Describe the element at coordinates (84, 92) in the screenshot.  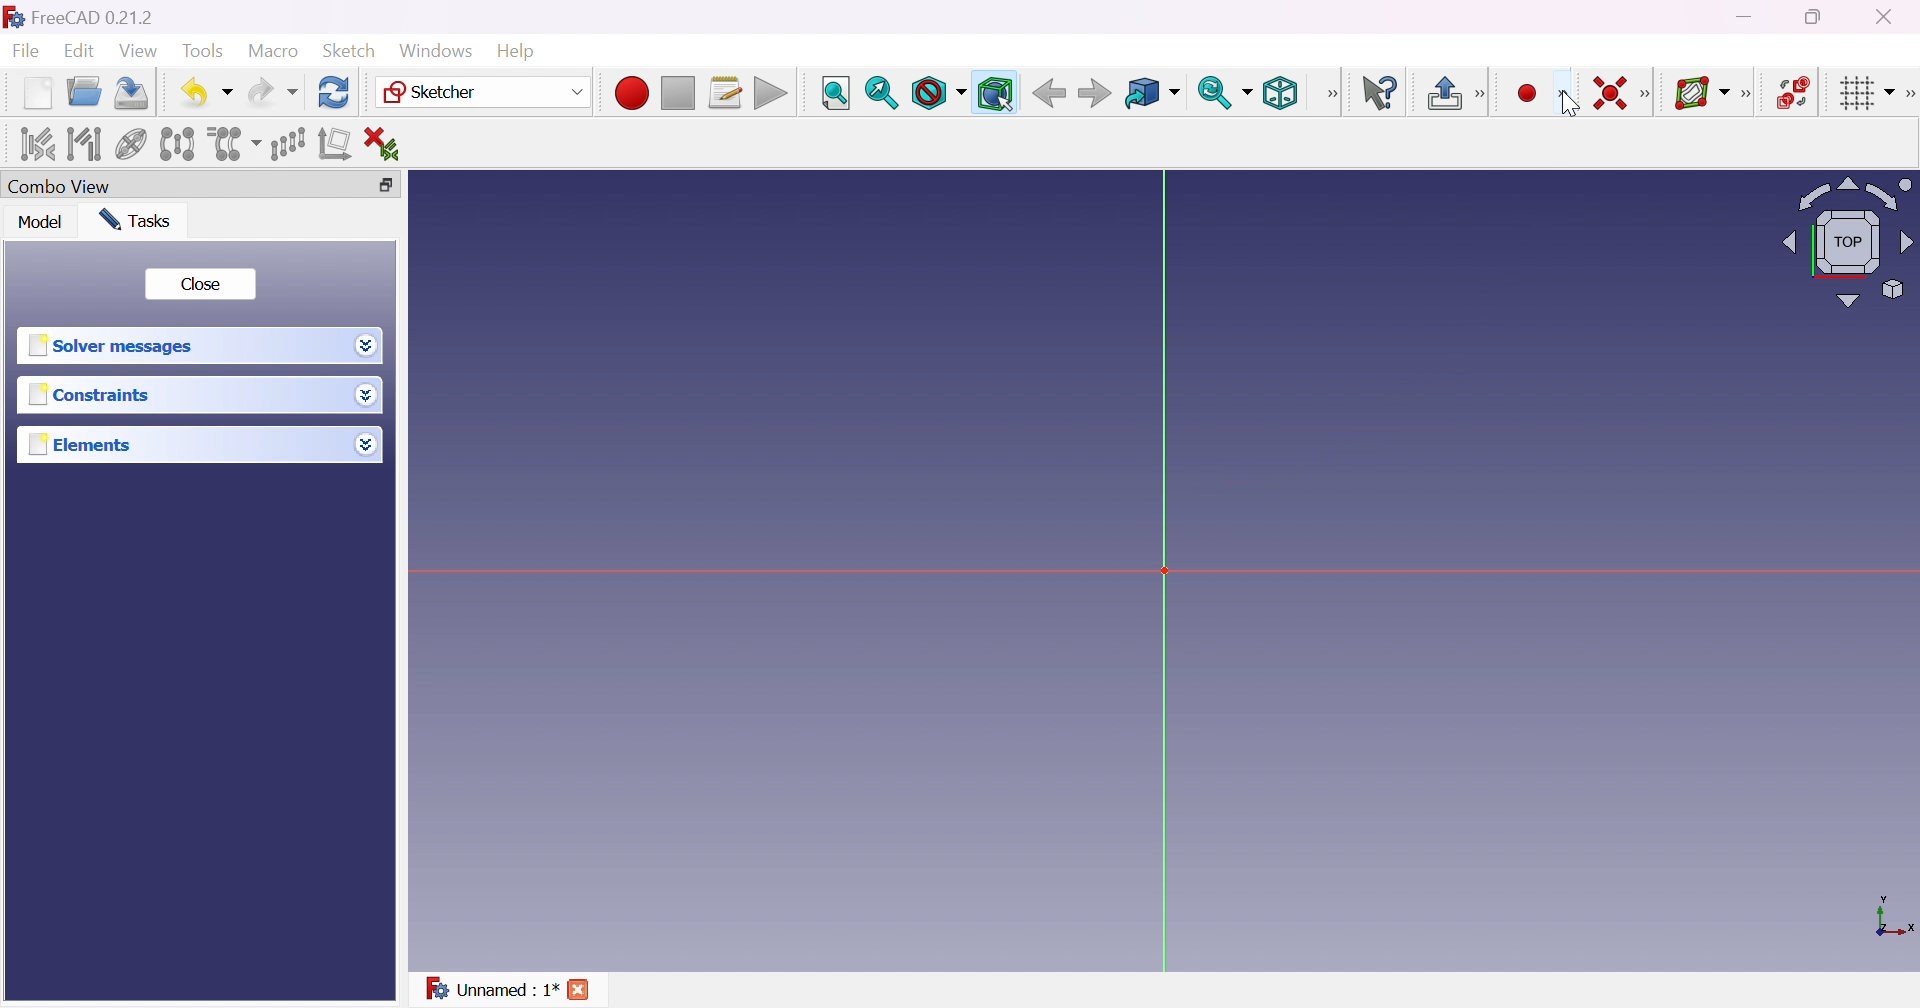
I see `Open` at that location.